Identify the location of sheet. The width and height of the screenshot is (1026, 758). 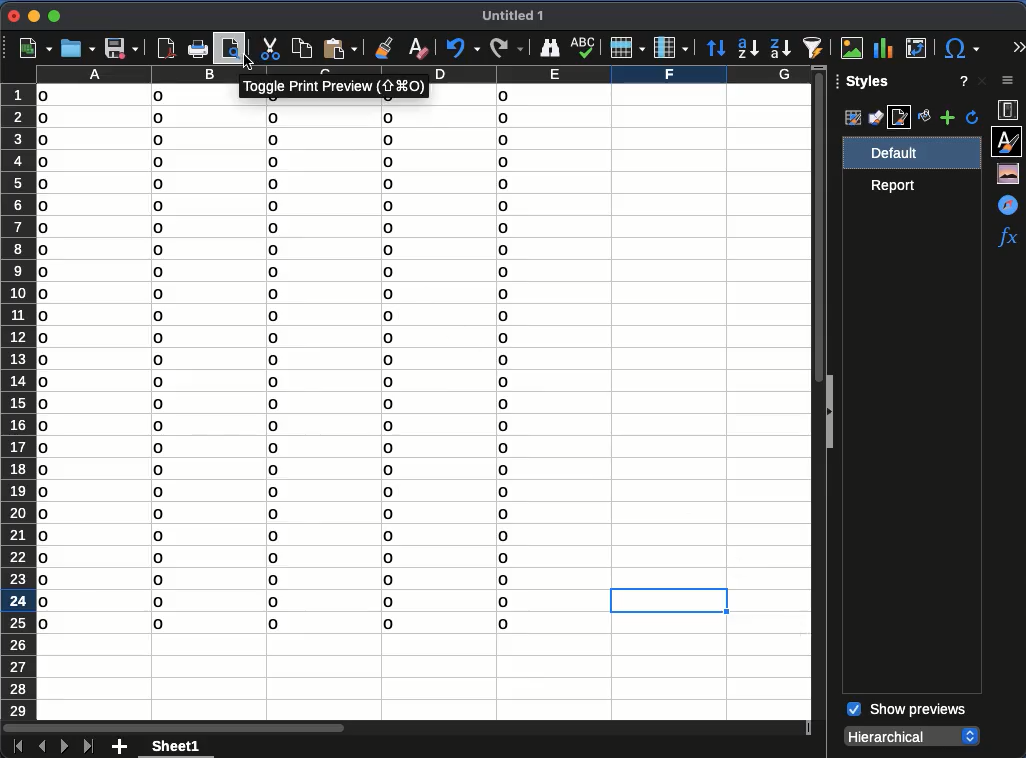
(178, 745).